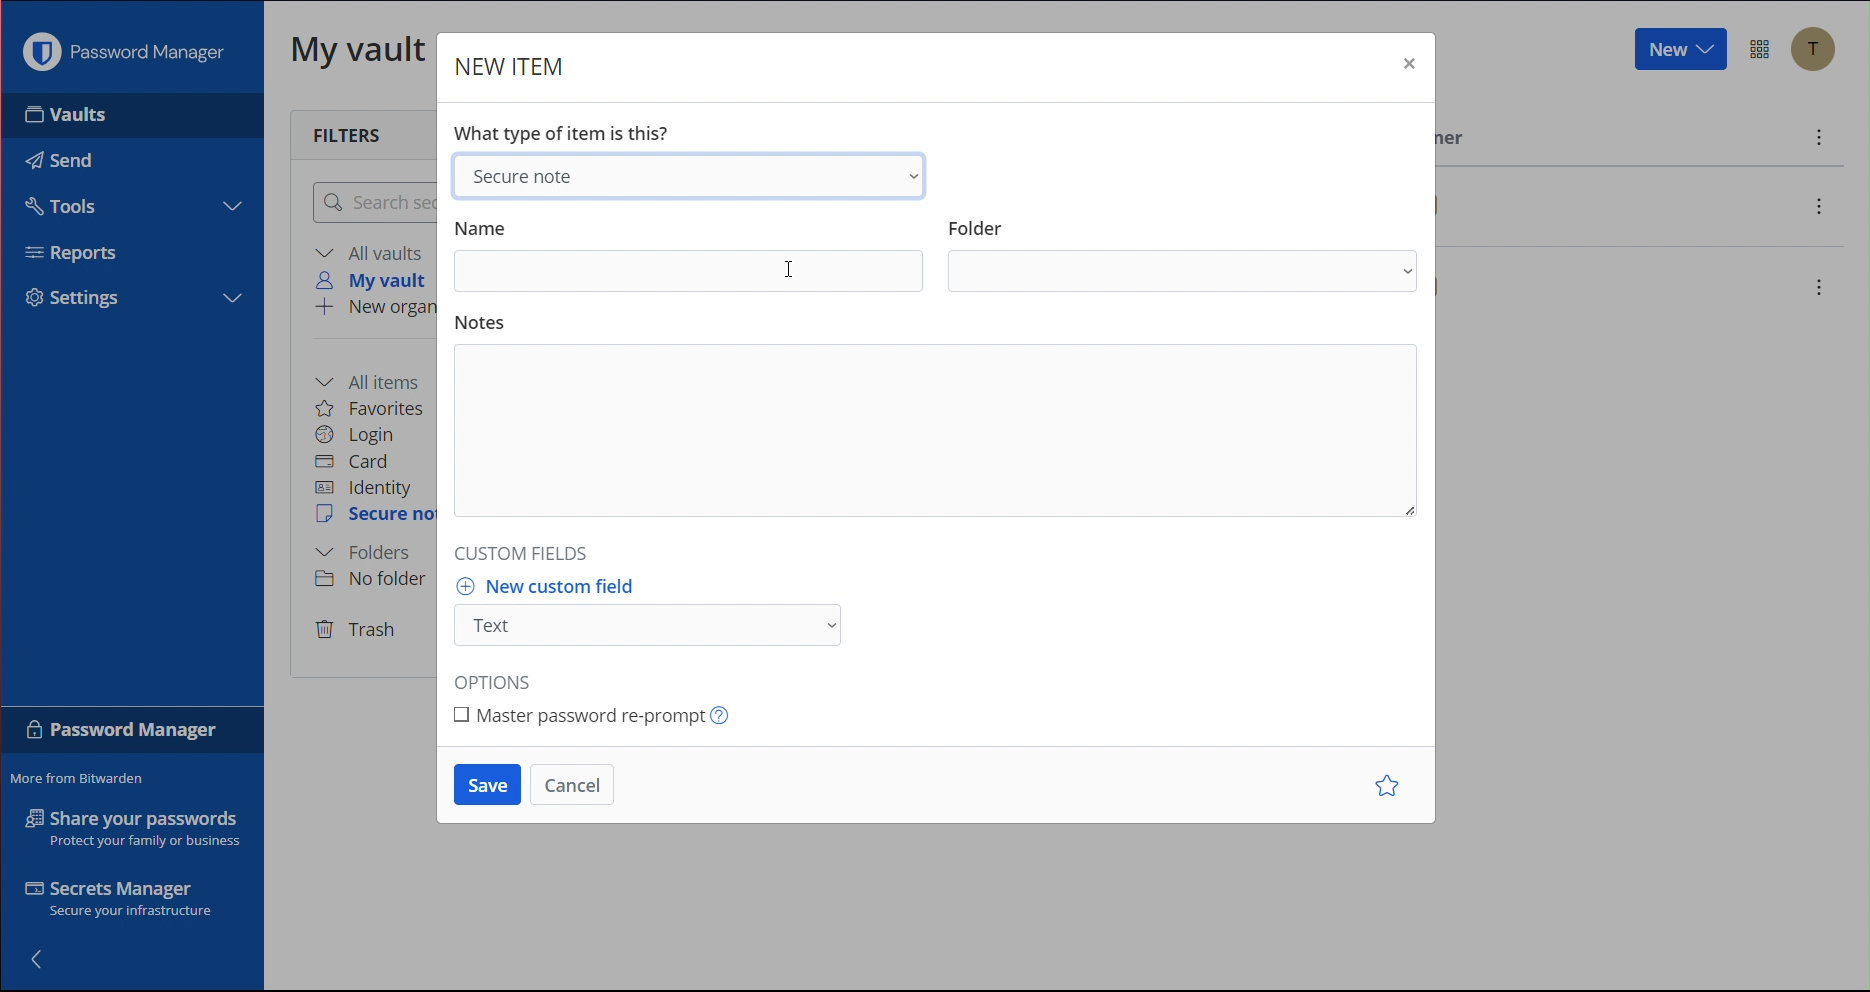 This screenshot has height=992, width=1870. I want to click on Password Manager, so click(122, 57).